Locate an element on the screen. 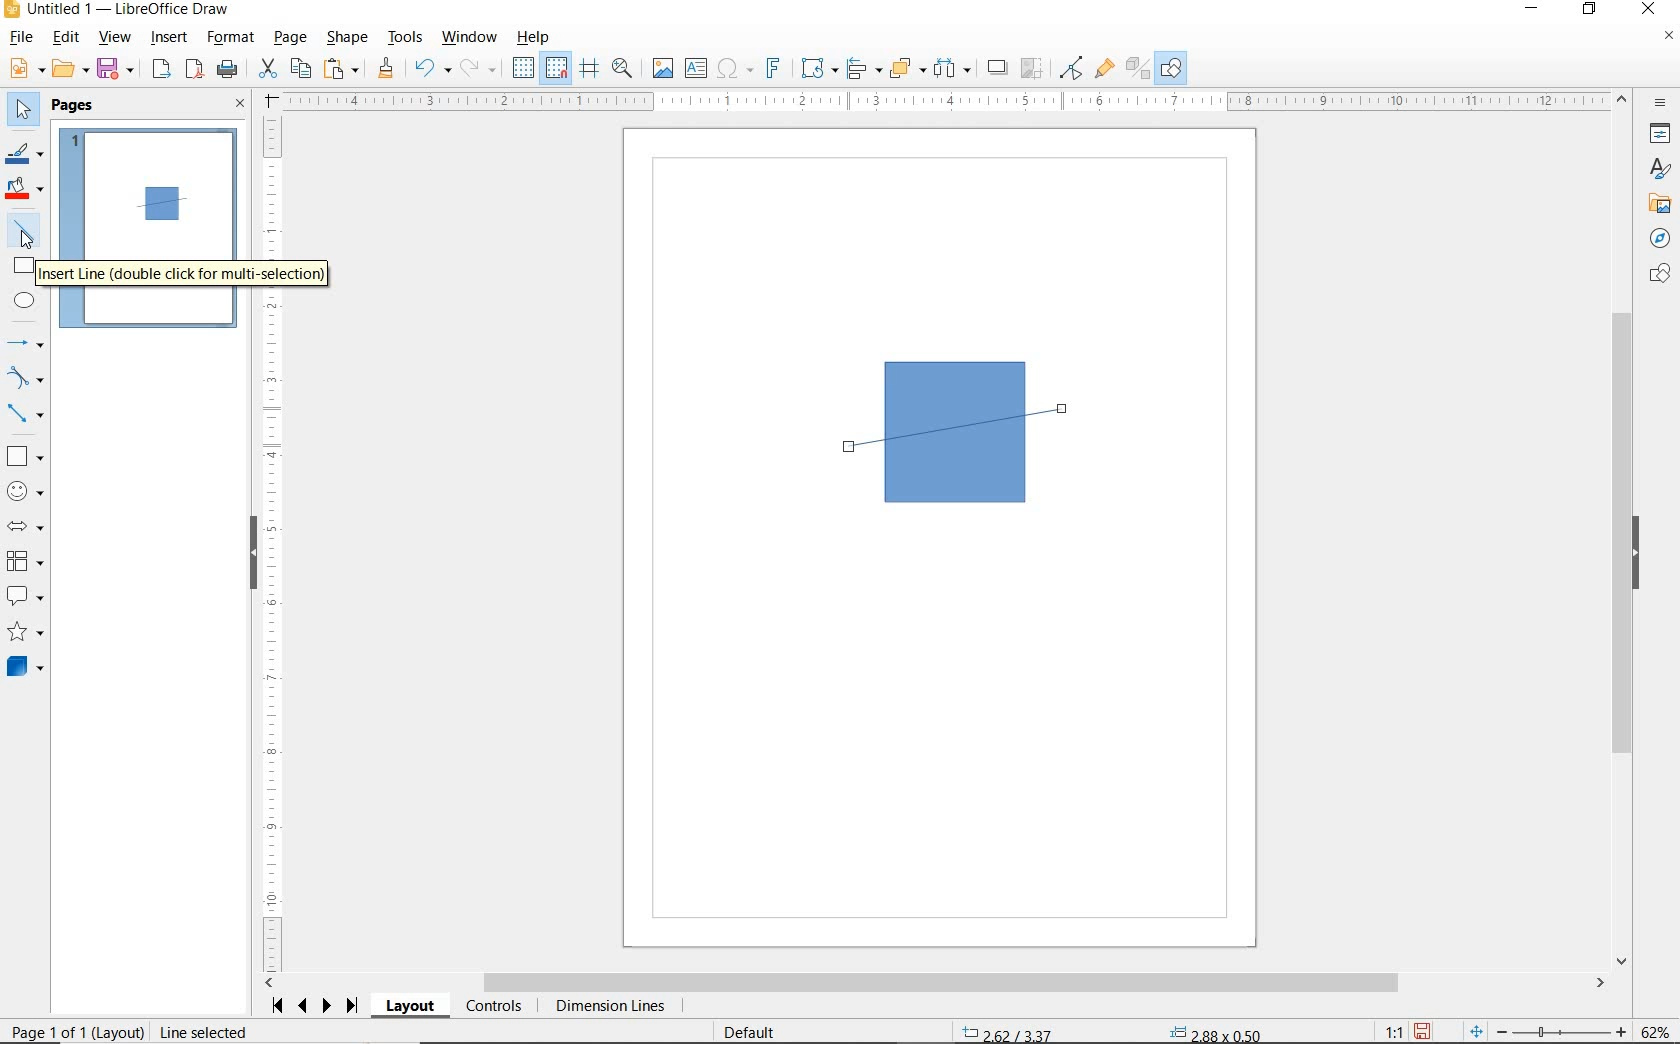  INSERT is located at coordinates (170, 39).